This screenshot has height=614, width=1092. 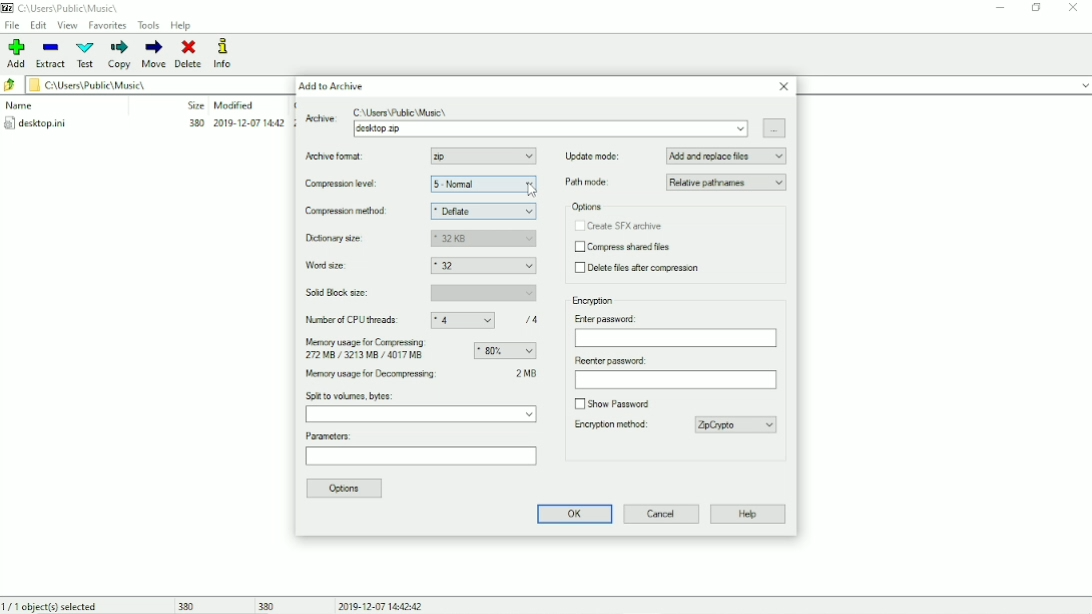 What do you see at coordinates (586, 207) in the screenshot?
I see `Options` at bounding box center [586, 207].